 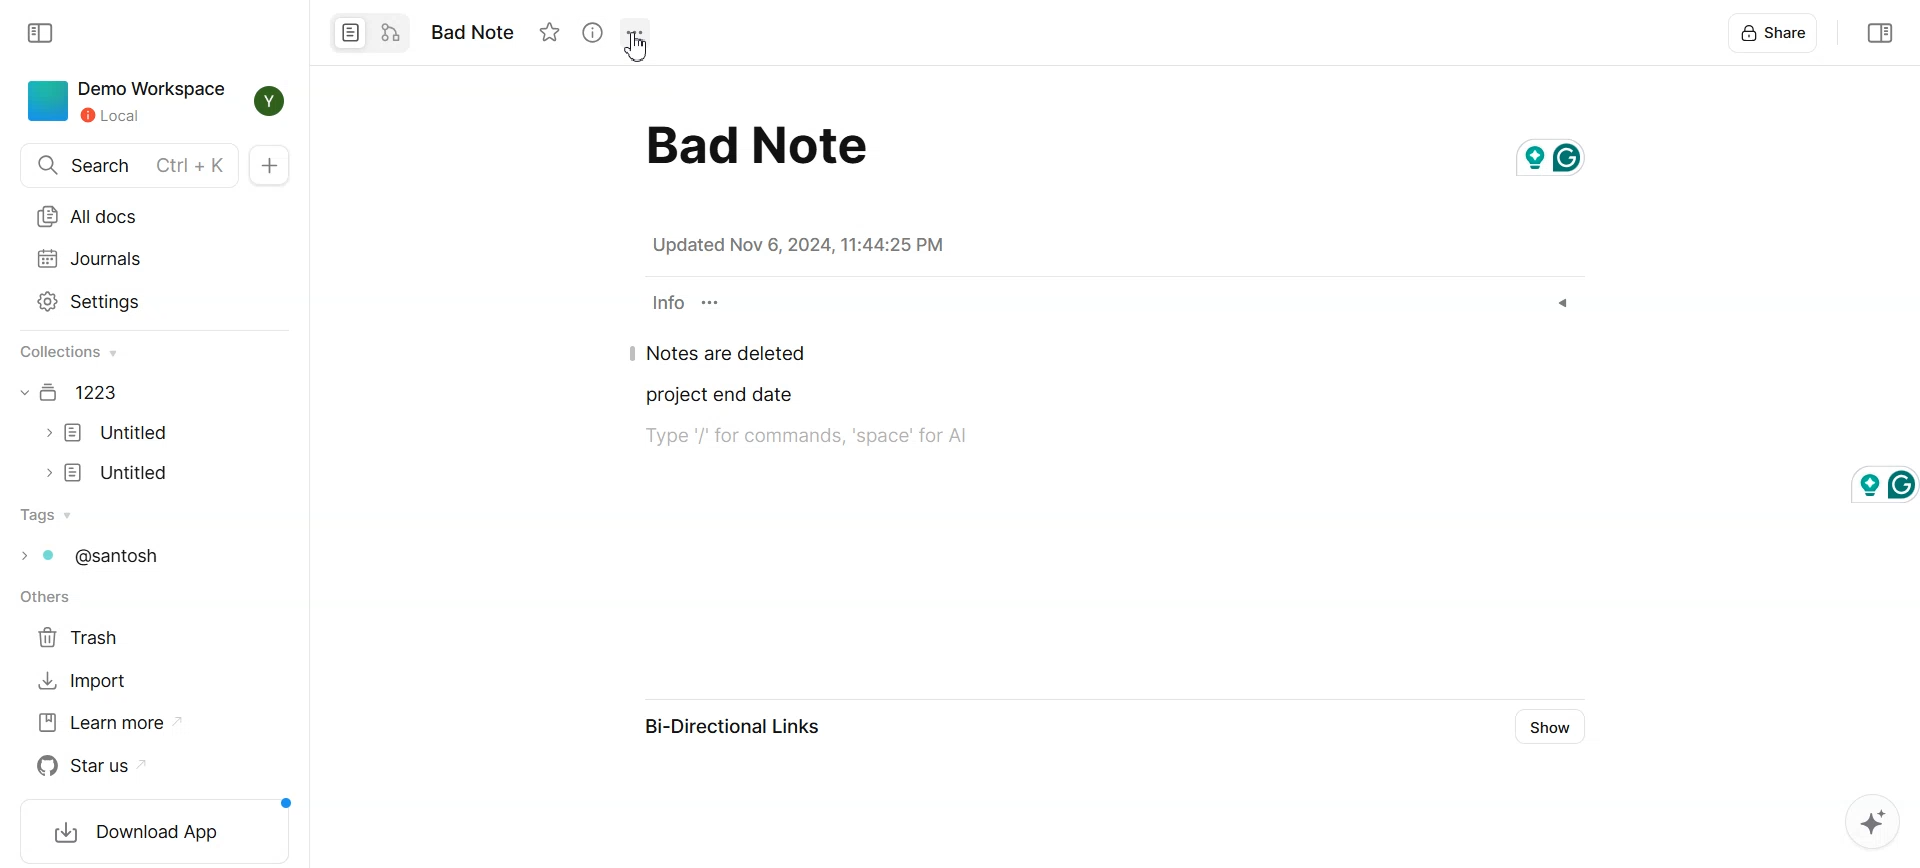 I want to click on note name, so click(x=481, y=32).